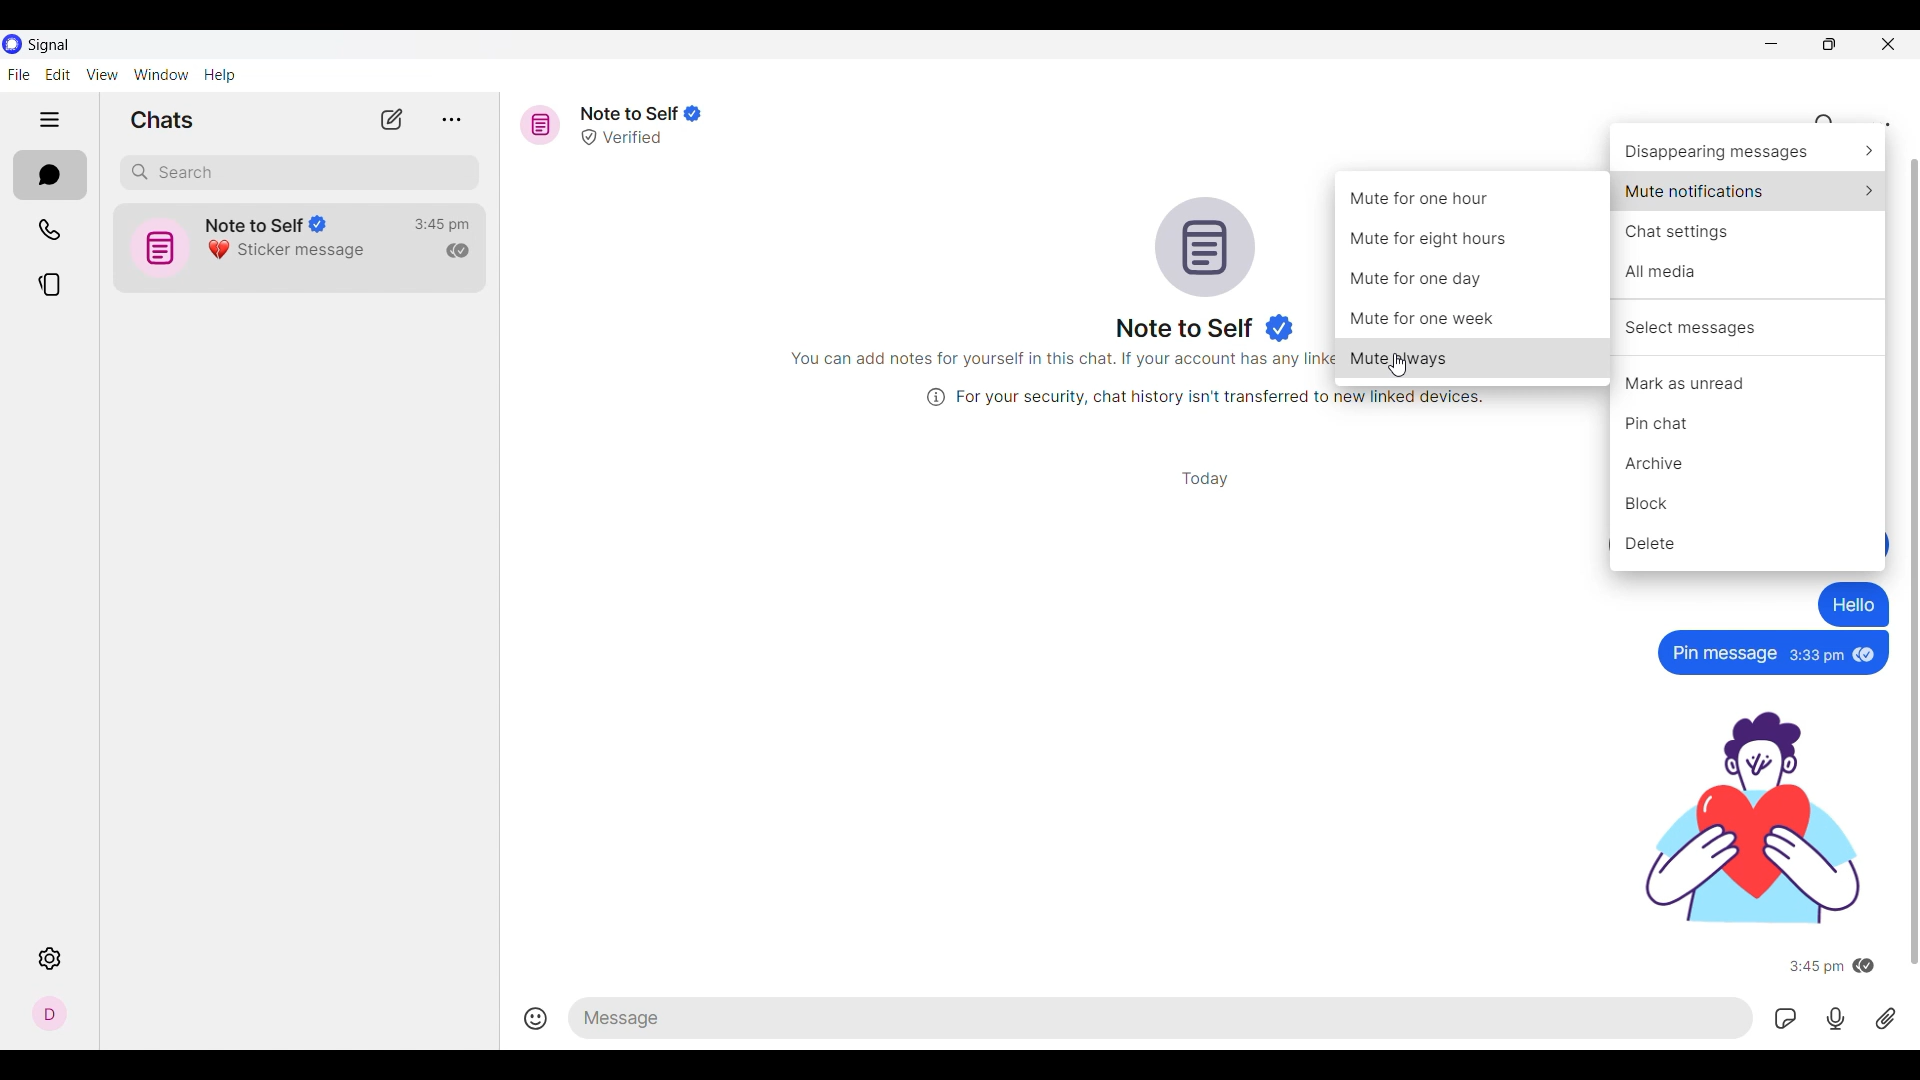 The height and width of the screenshot is (1080, 1920). What do you see at coordinates (157, 247) in the screenshot?
I see `icon` at bounding box center [157, 247].